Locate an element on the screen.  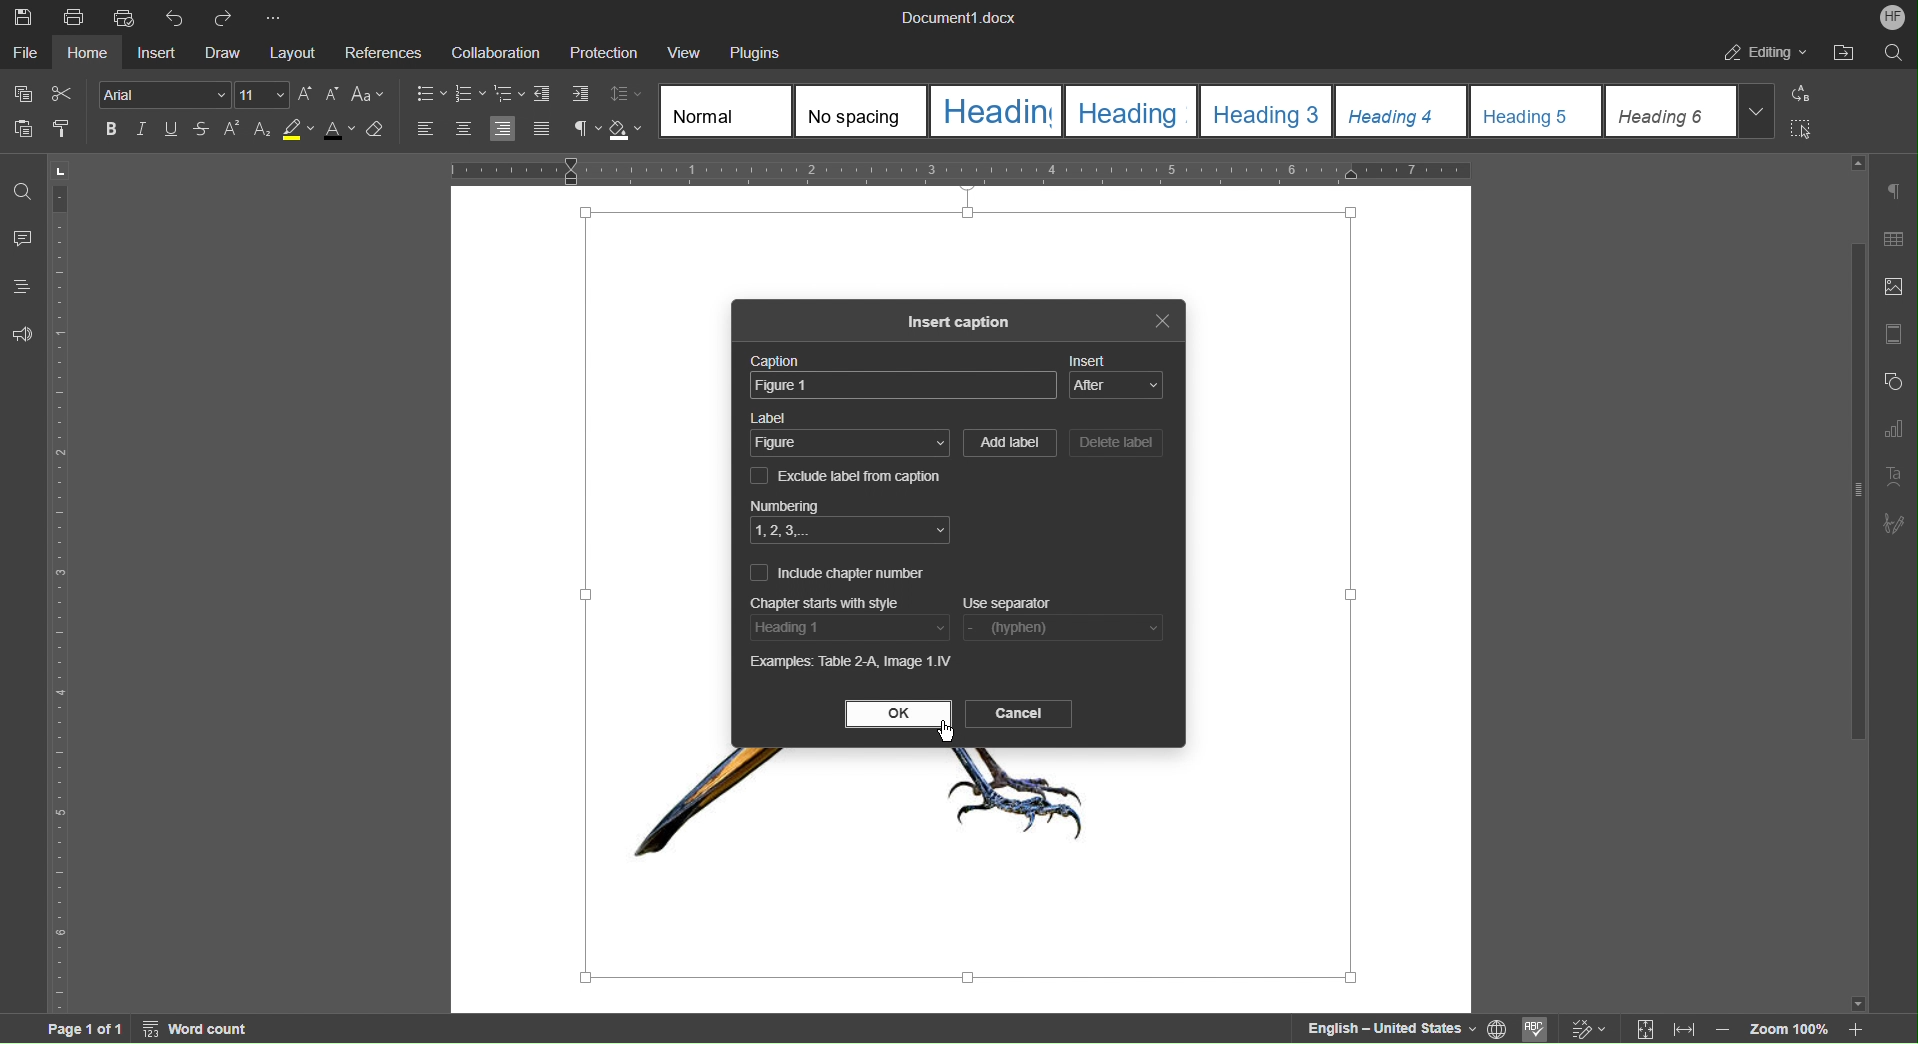
Superscript is located at coordinates (231, 129).